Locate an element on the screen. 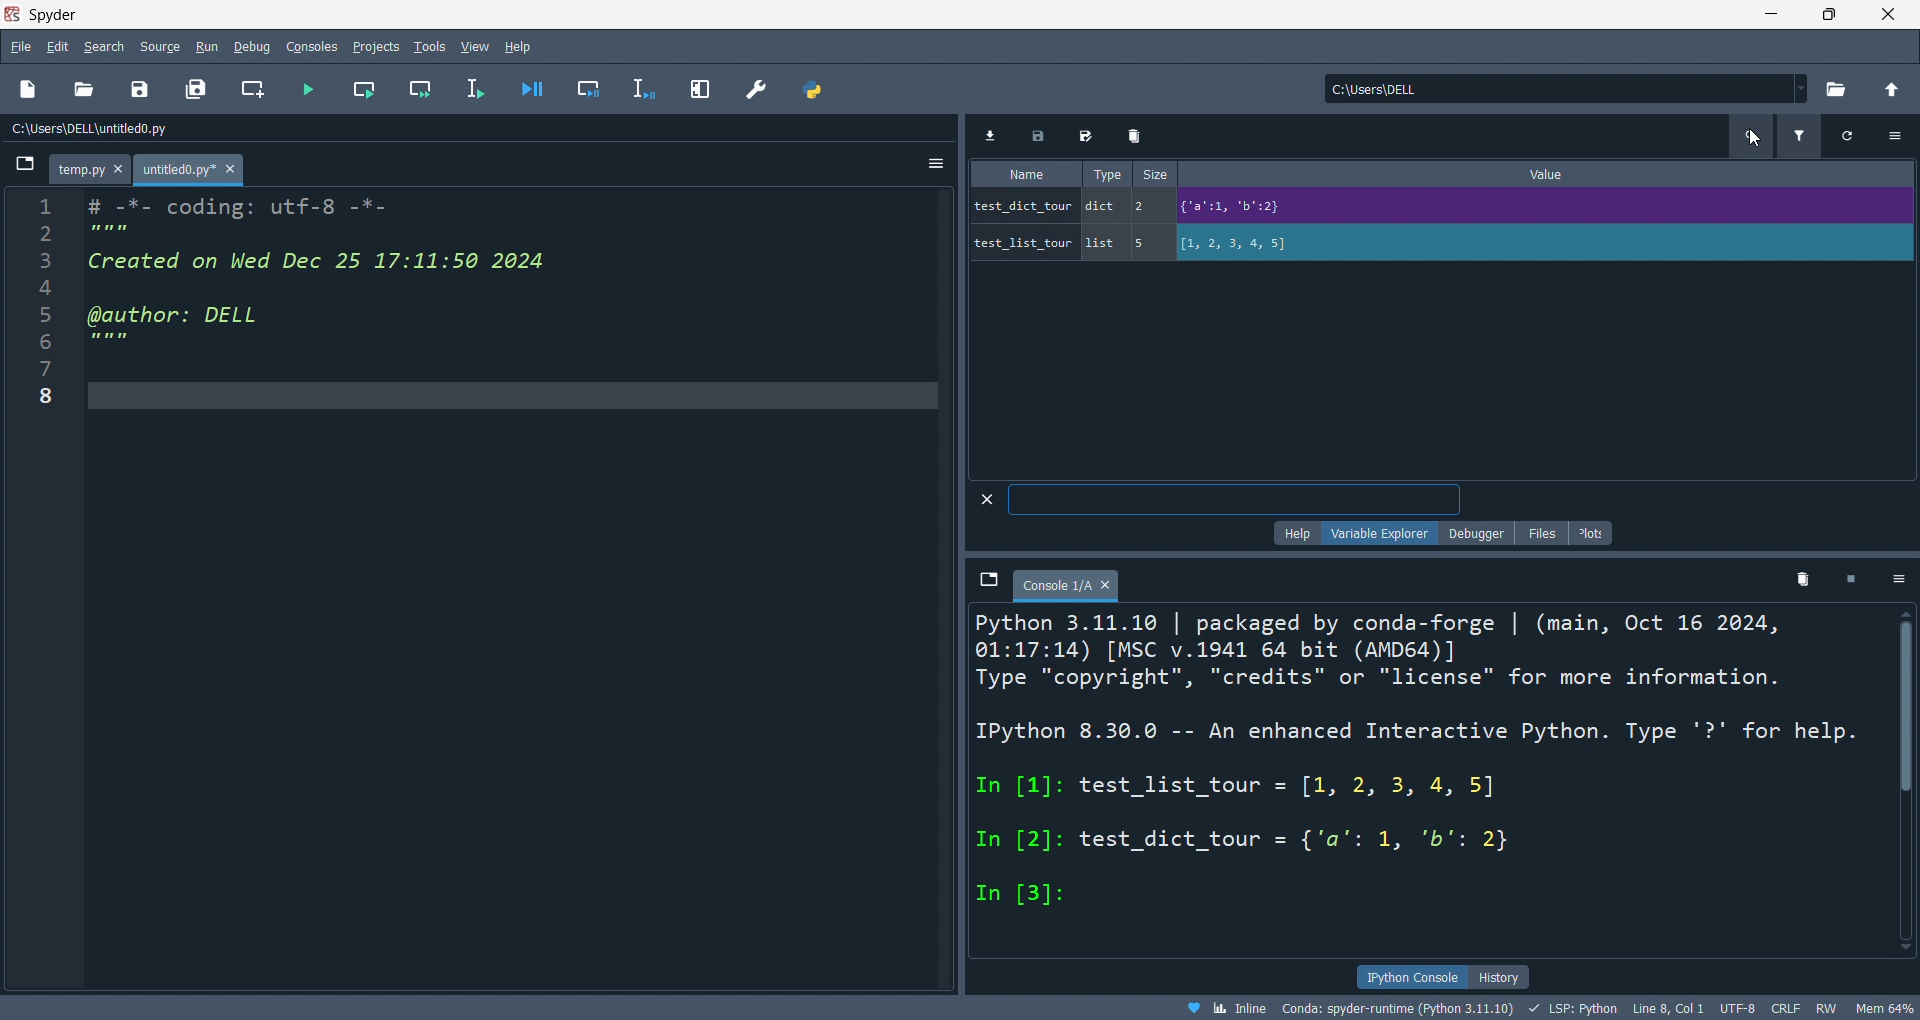 The height and width of the screenshot is (1020, 1920). debugger is located at coordinates (1473, 534).